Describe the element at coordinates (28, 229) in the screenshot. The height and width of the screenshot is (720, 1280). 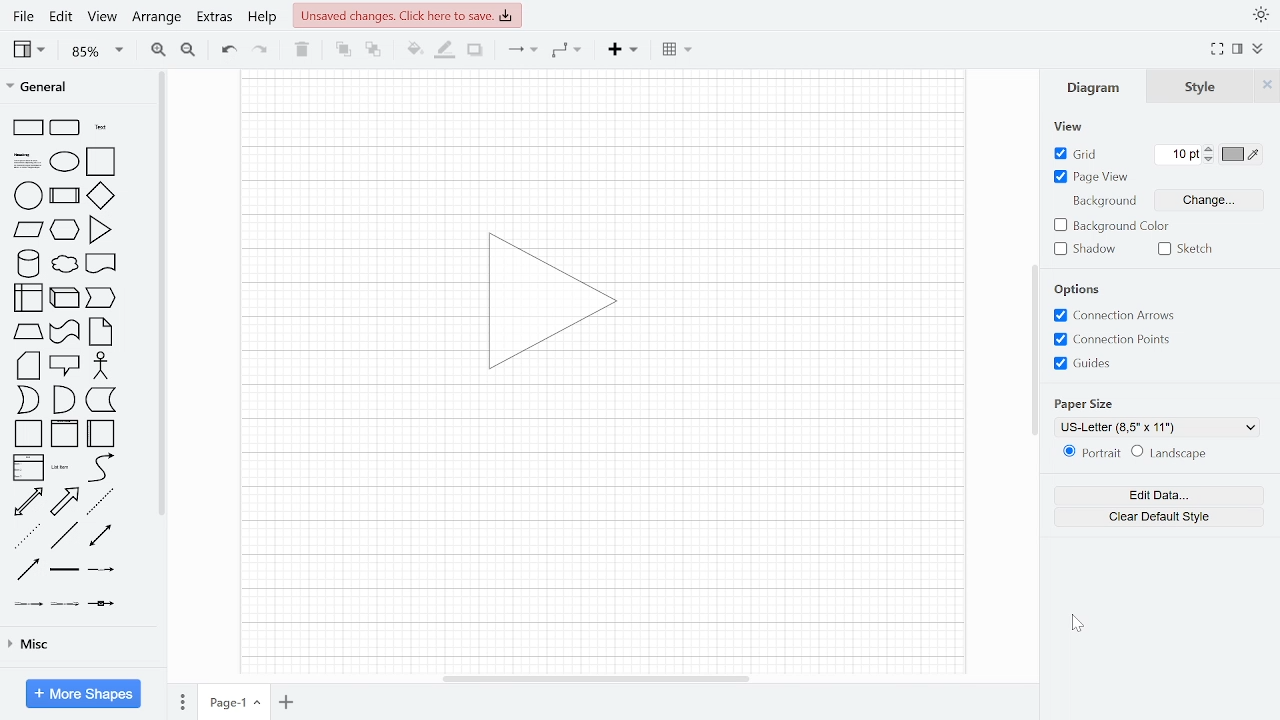
I see `Parallelogram` at that location.